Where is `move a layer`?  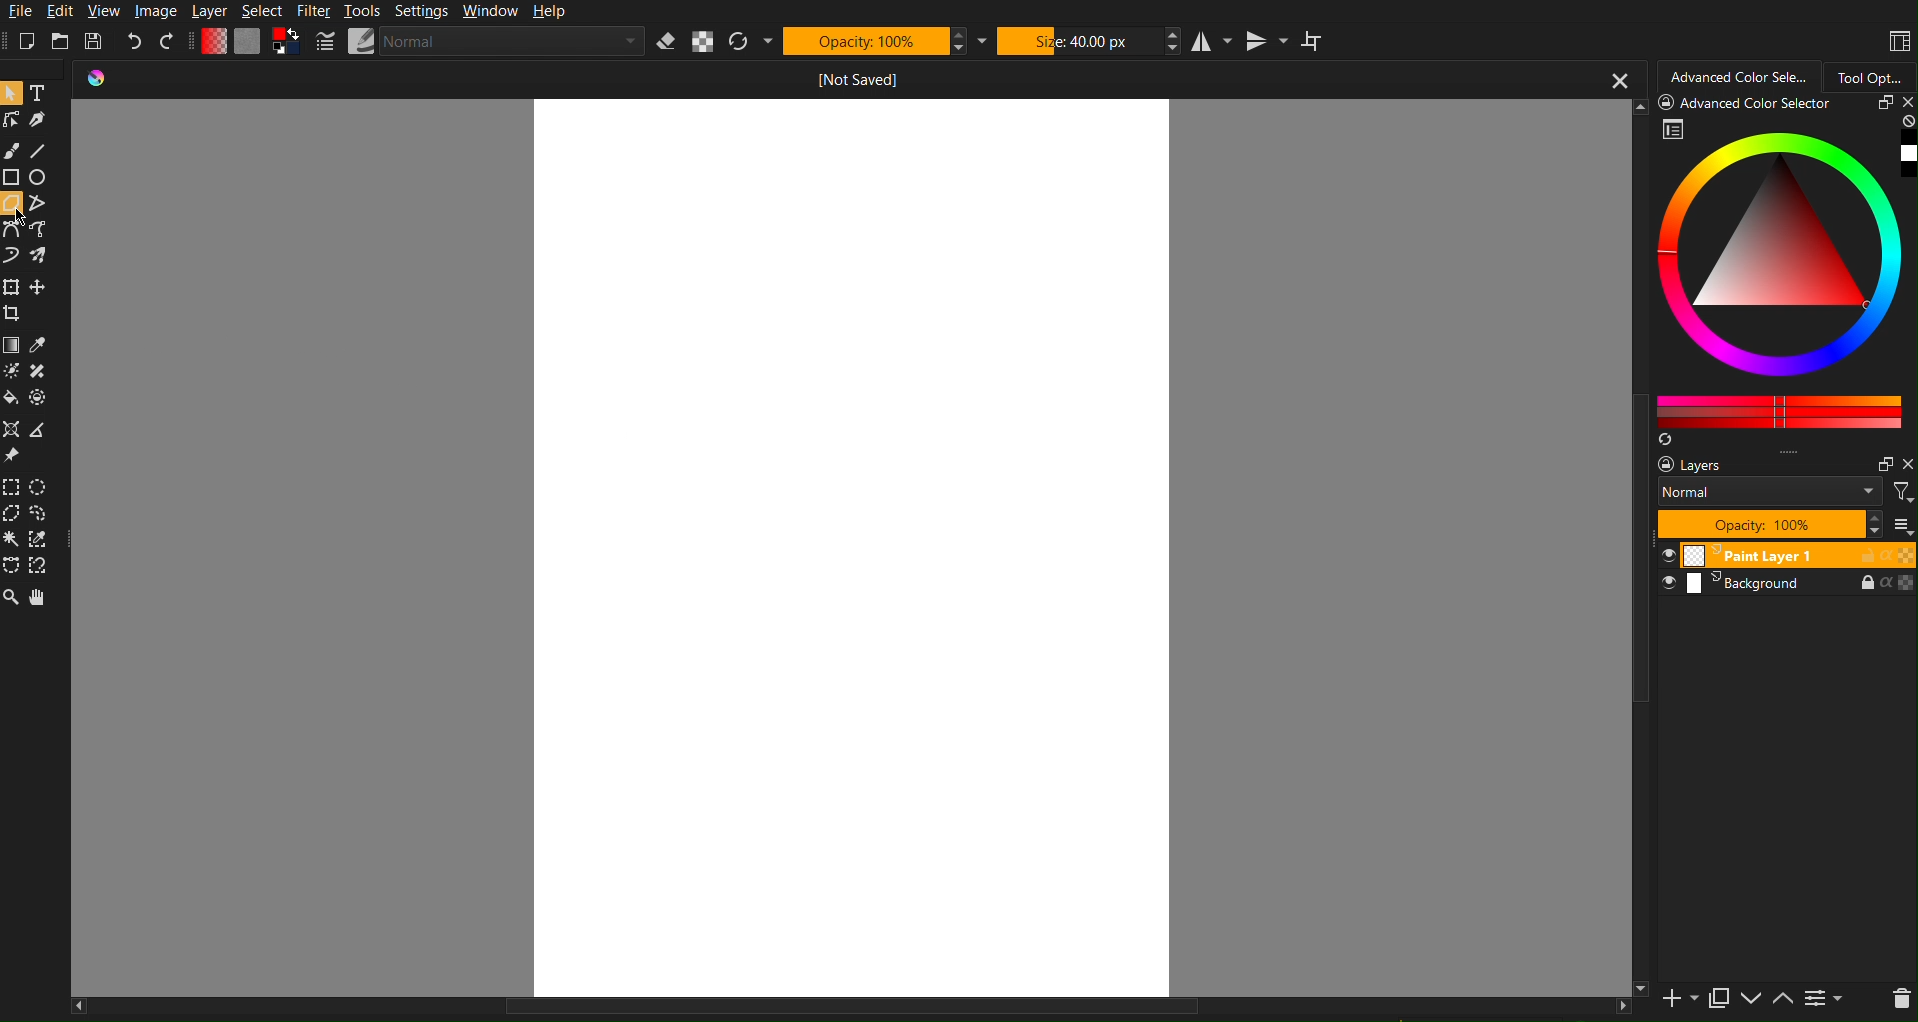 move a layer is located at coordinates (40, 286).